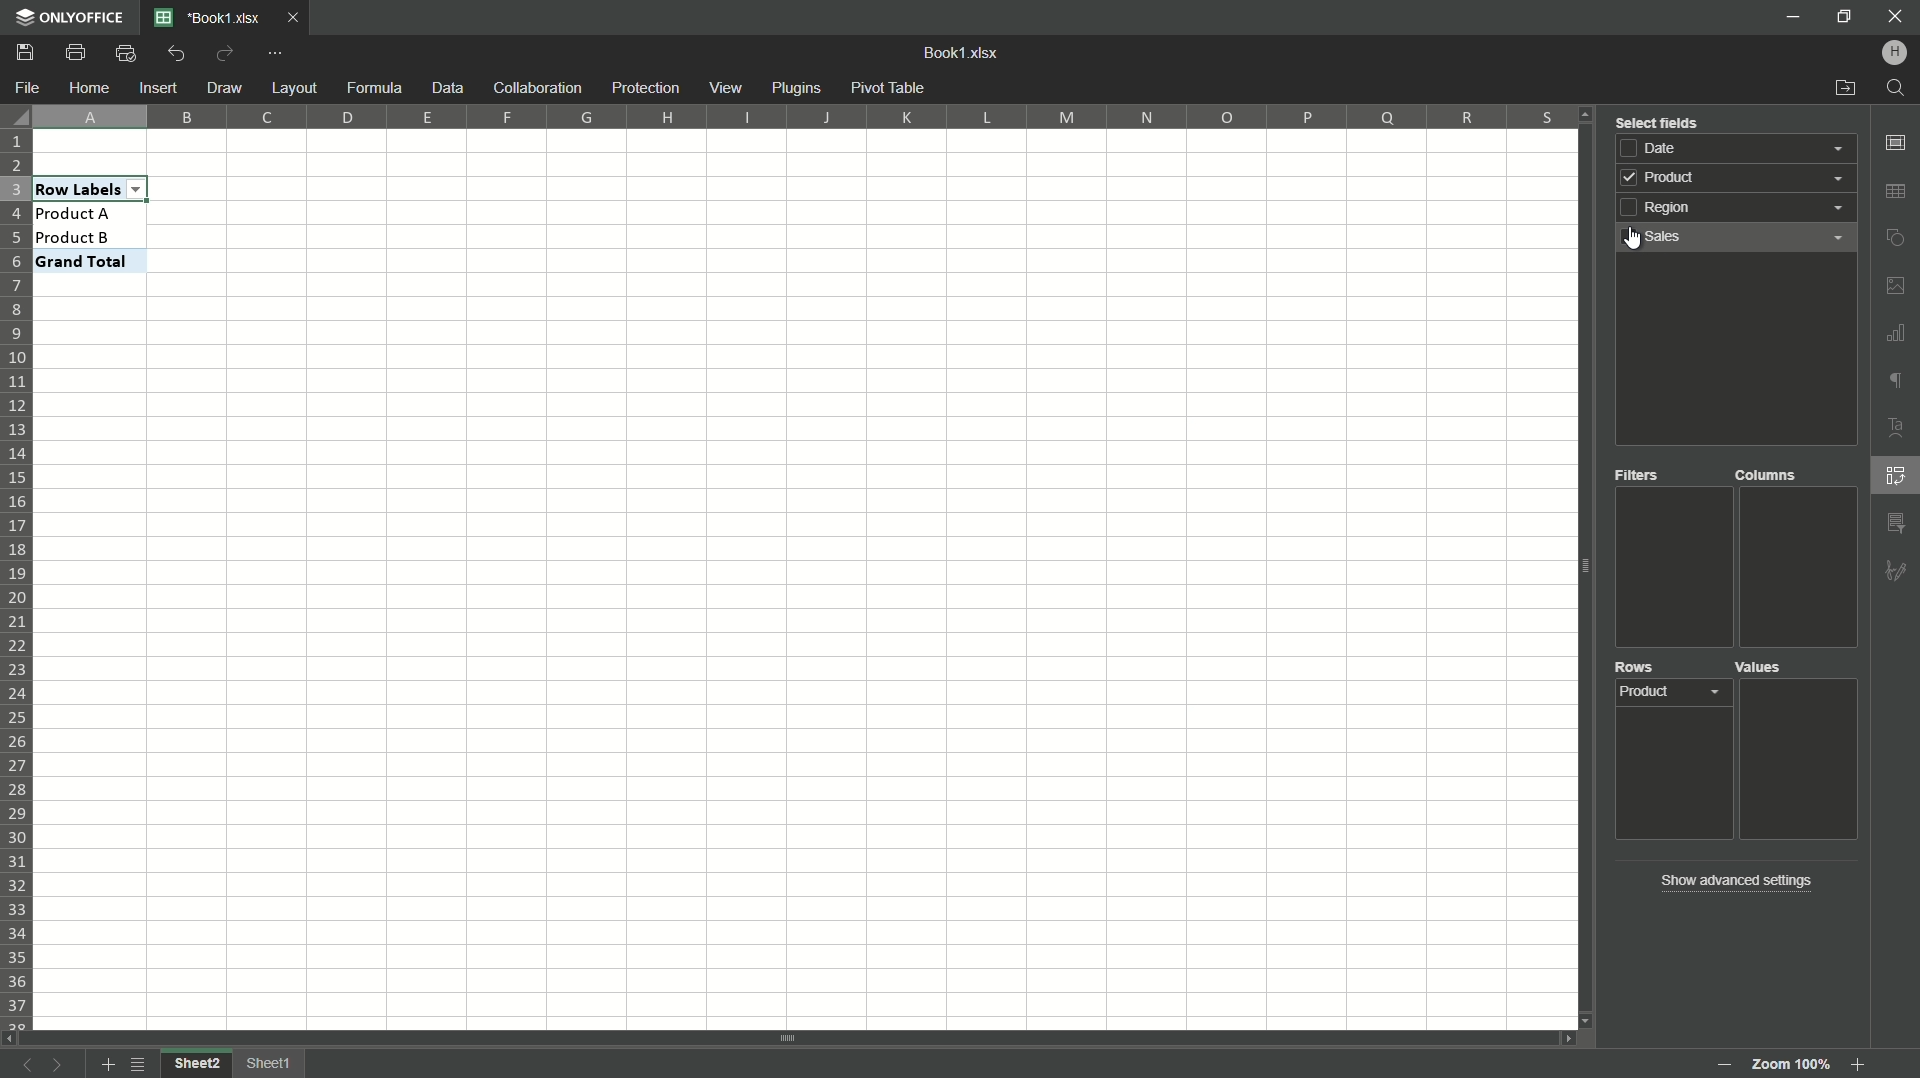 The width and height of the screenshot is (1920, 1080). What do you see at coordinates (1741, 148) in the screenshot?
I see `Date` at bounding box center [1741, 148].